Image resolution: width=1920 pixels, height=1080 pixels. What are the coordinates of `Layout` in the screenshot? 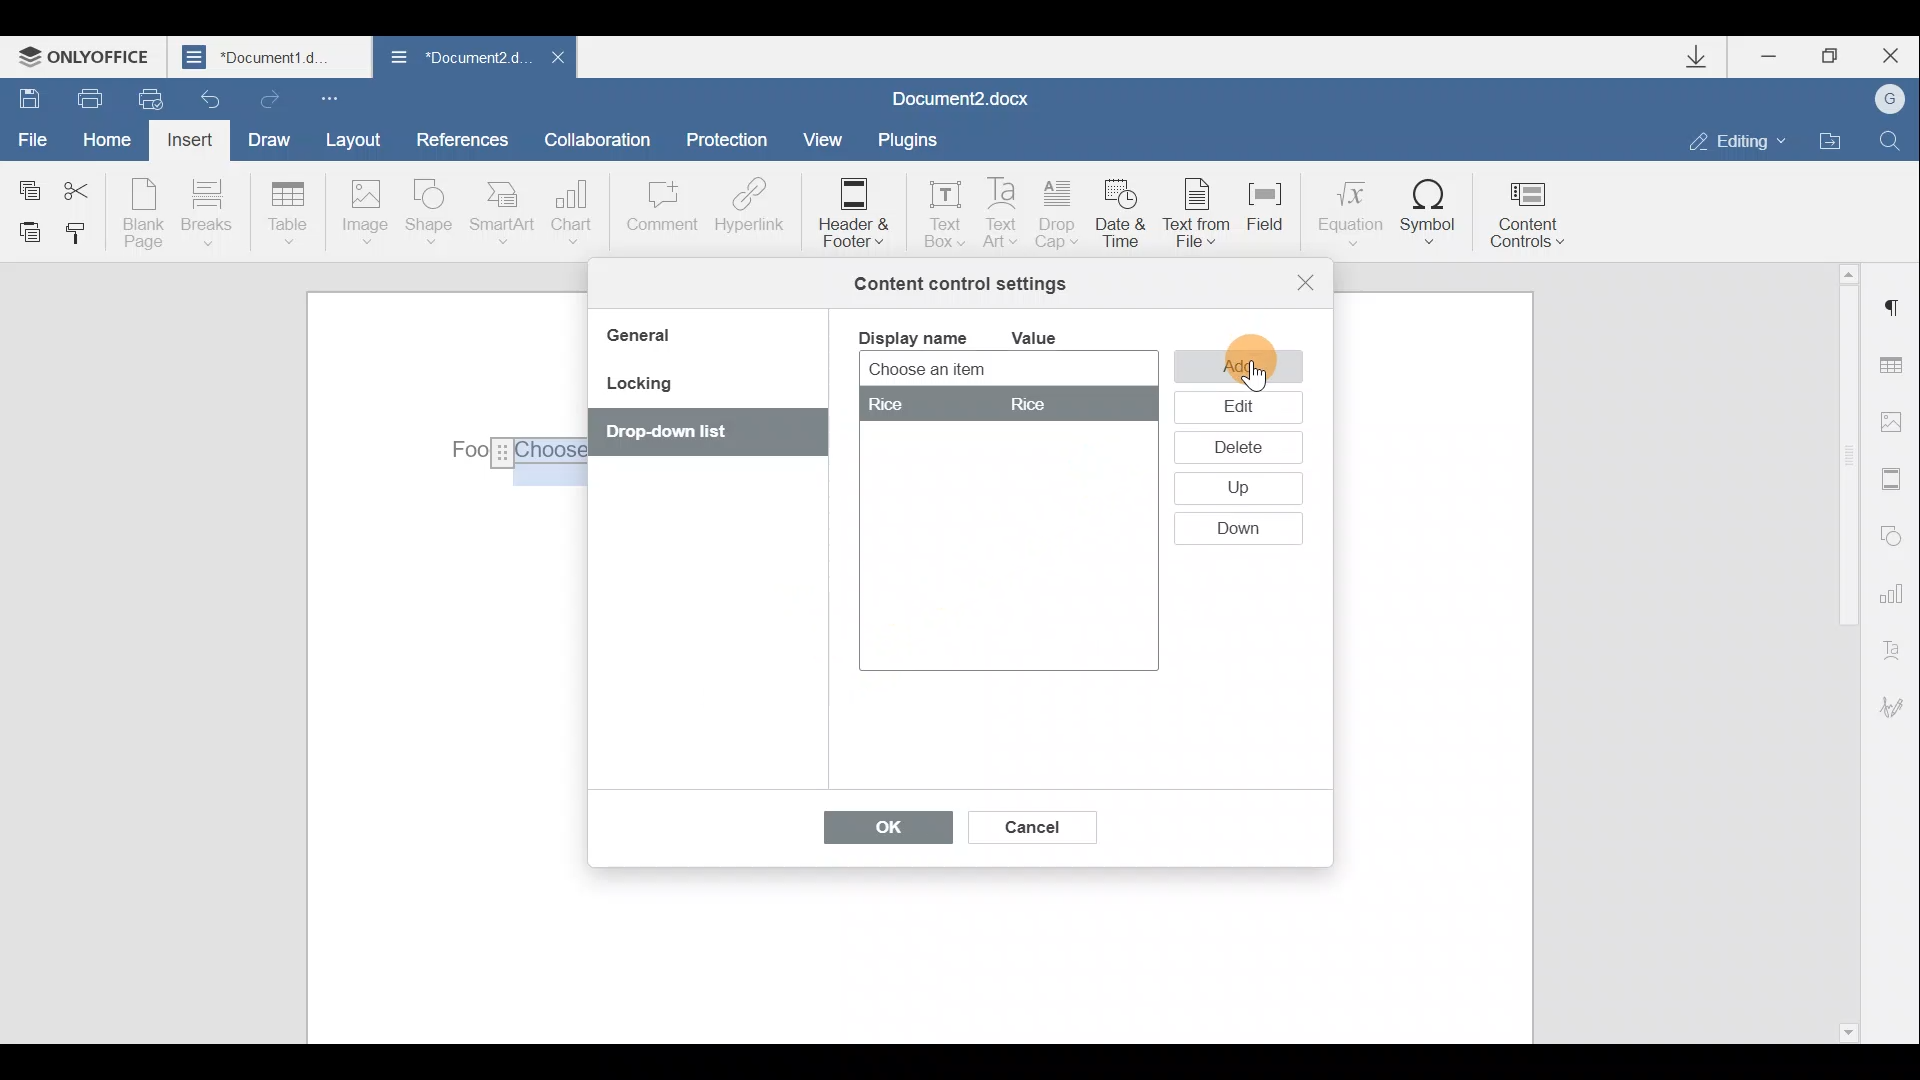 It's located at (352, 139).